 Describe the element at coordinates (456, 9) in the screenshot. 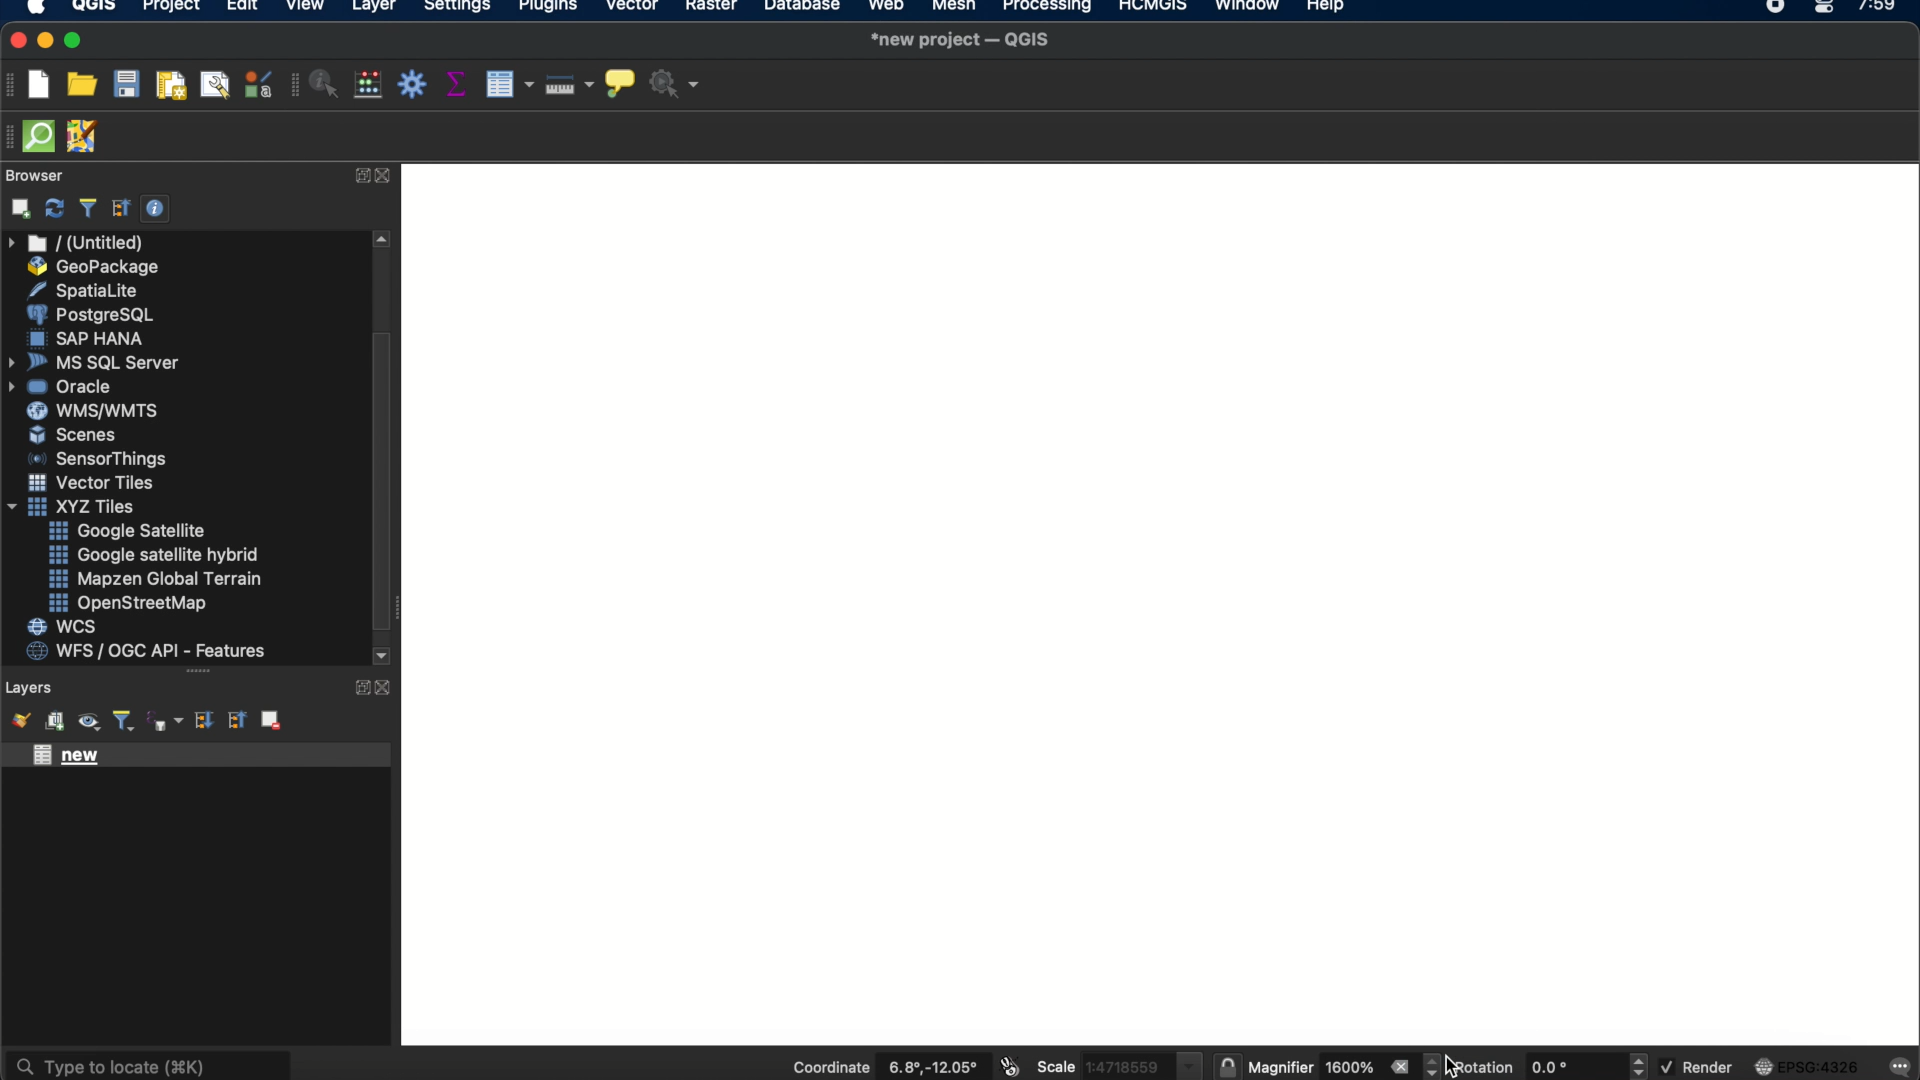

I see `settings` at that location.